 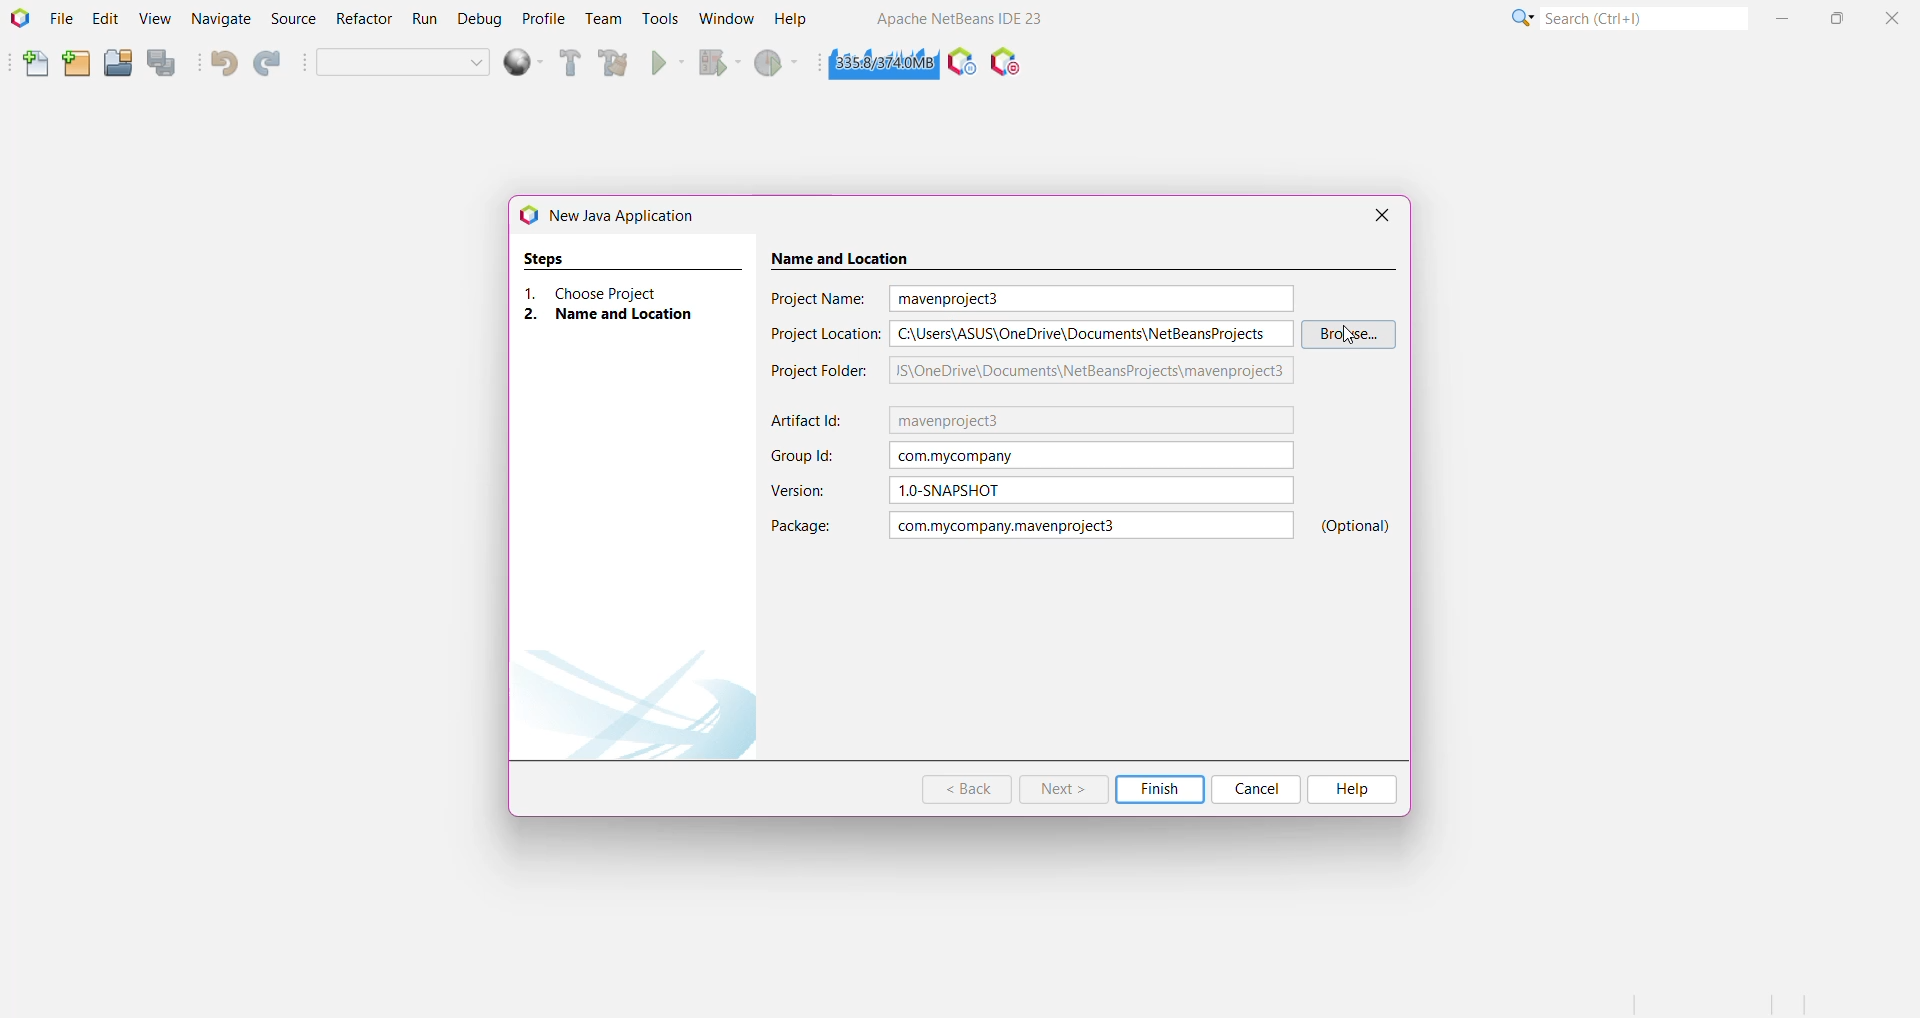 What do you see at coordinates (1093, 456) in the screenshot?
I see `Group Id` at bounding box center [1093, 456].